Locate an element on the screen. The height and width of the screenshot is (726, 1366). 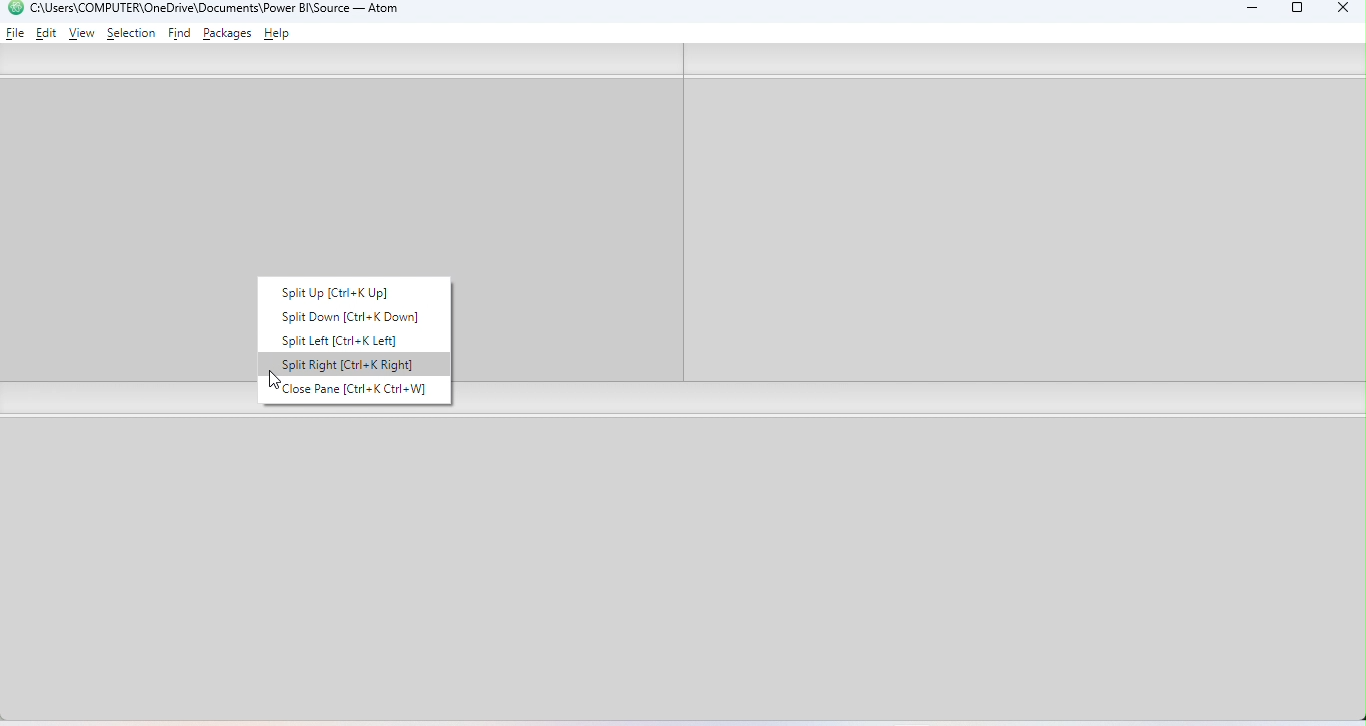
Close is located at coordinates (1338, 10).